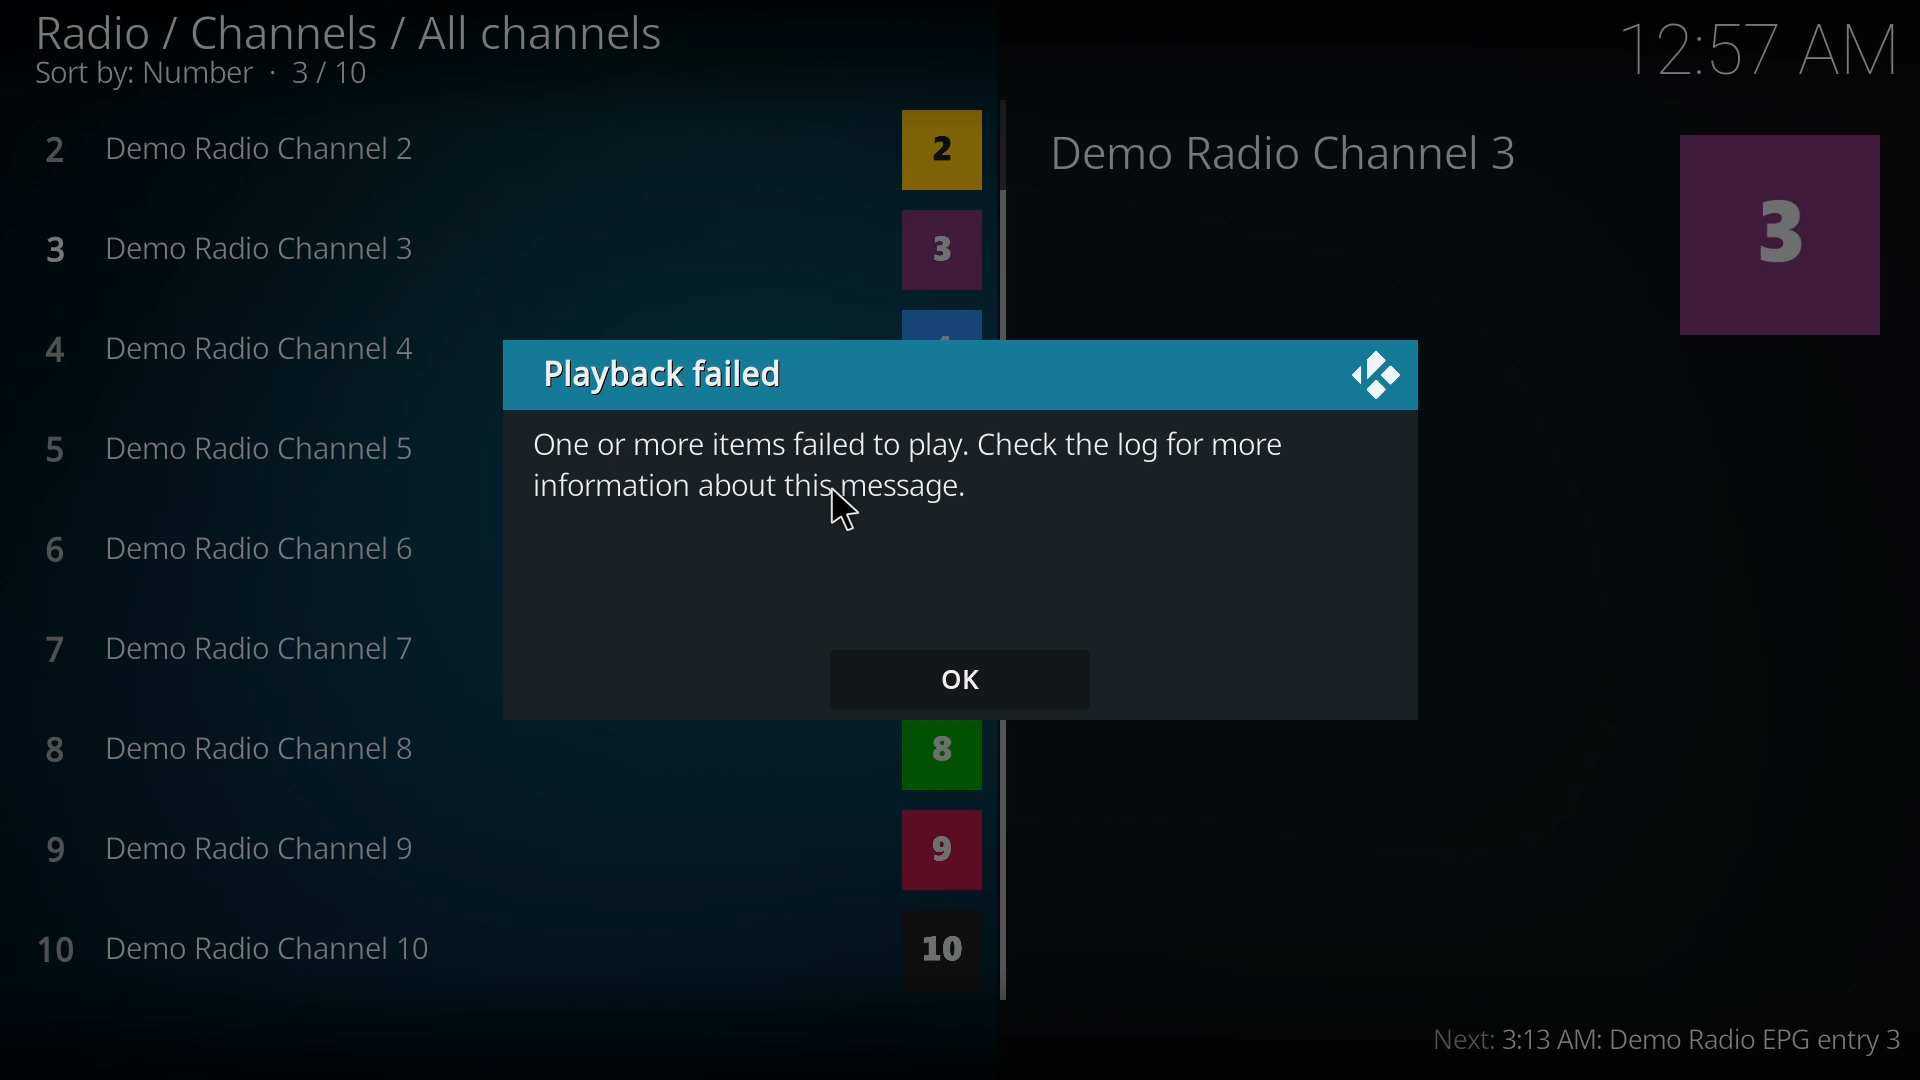 The height and width of the screenshot is (1080, 1920). Describe the element at coordinates (242, 950) in the screenshot. I see `10 Demo Radio Channel 10` at that location.